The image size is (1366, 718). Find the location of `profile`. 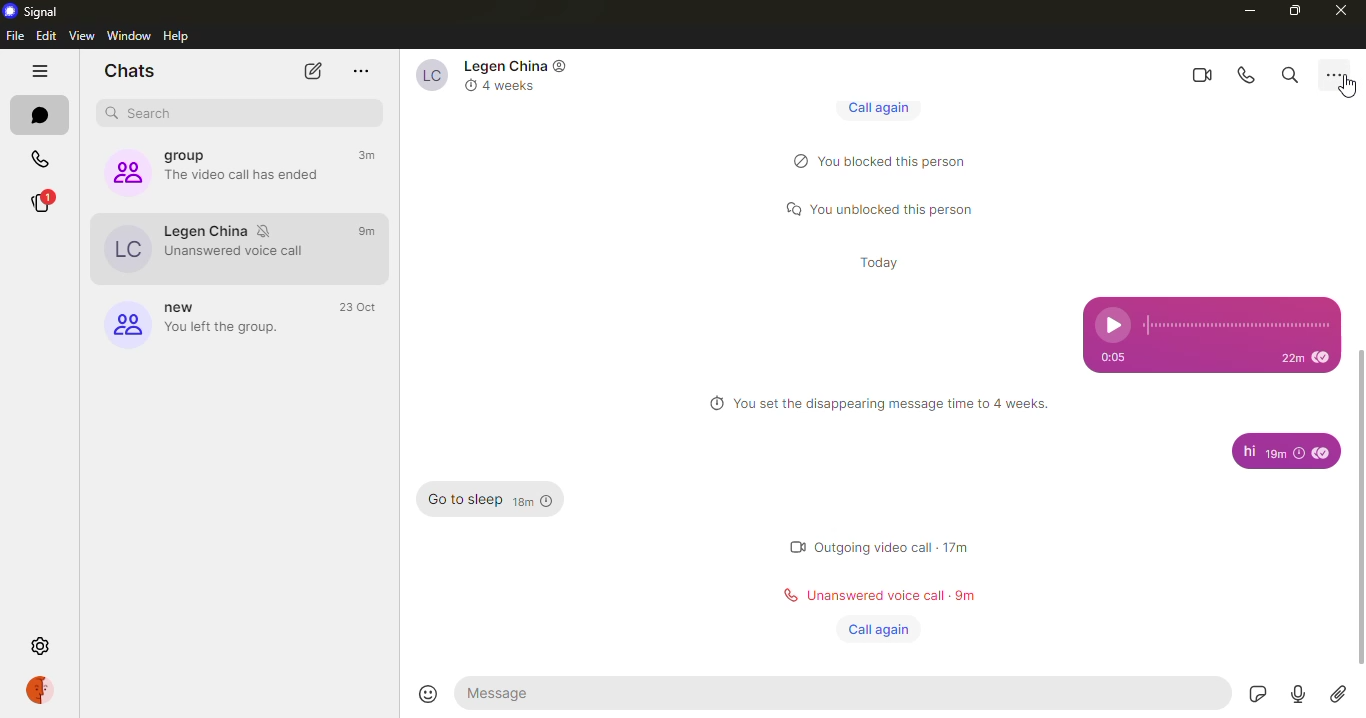

profile is located at coordinates (42, 691).